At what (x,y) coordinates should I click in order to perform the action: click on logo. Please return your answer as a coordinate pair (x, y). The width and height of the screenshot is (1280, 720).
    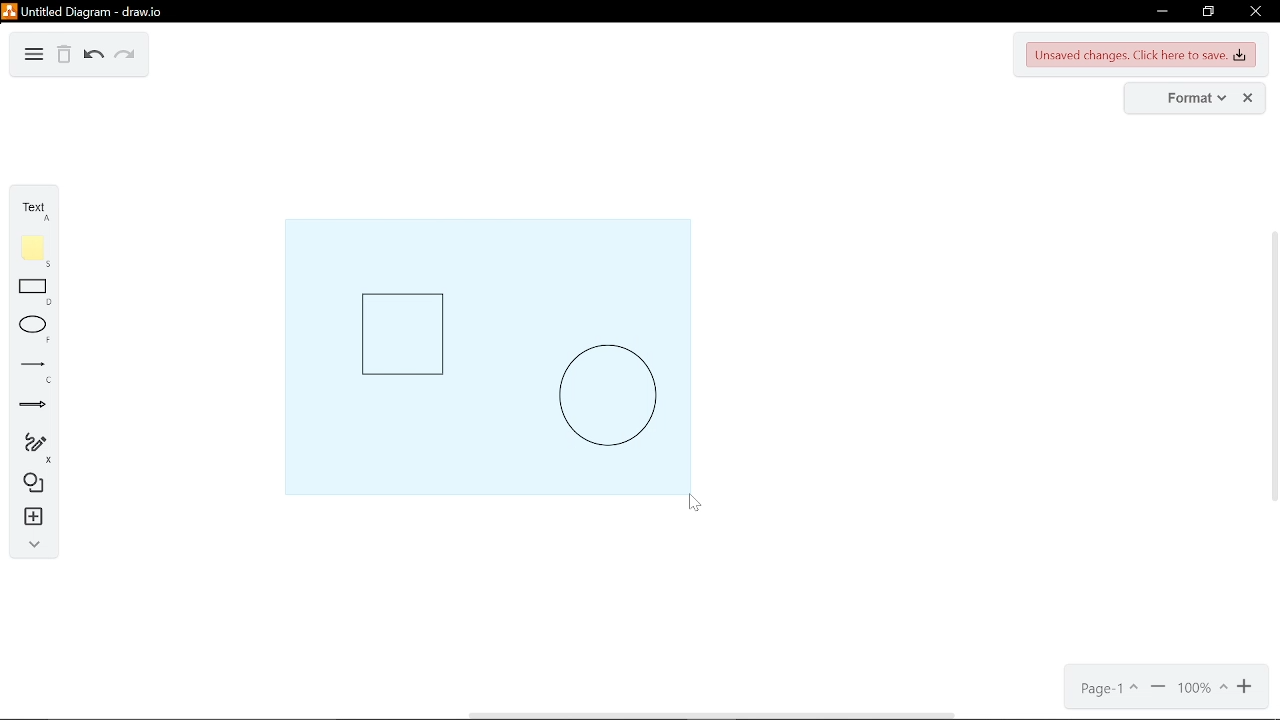
    Looking at the image, I should click on (9, 10).